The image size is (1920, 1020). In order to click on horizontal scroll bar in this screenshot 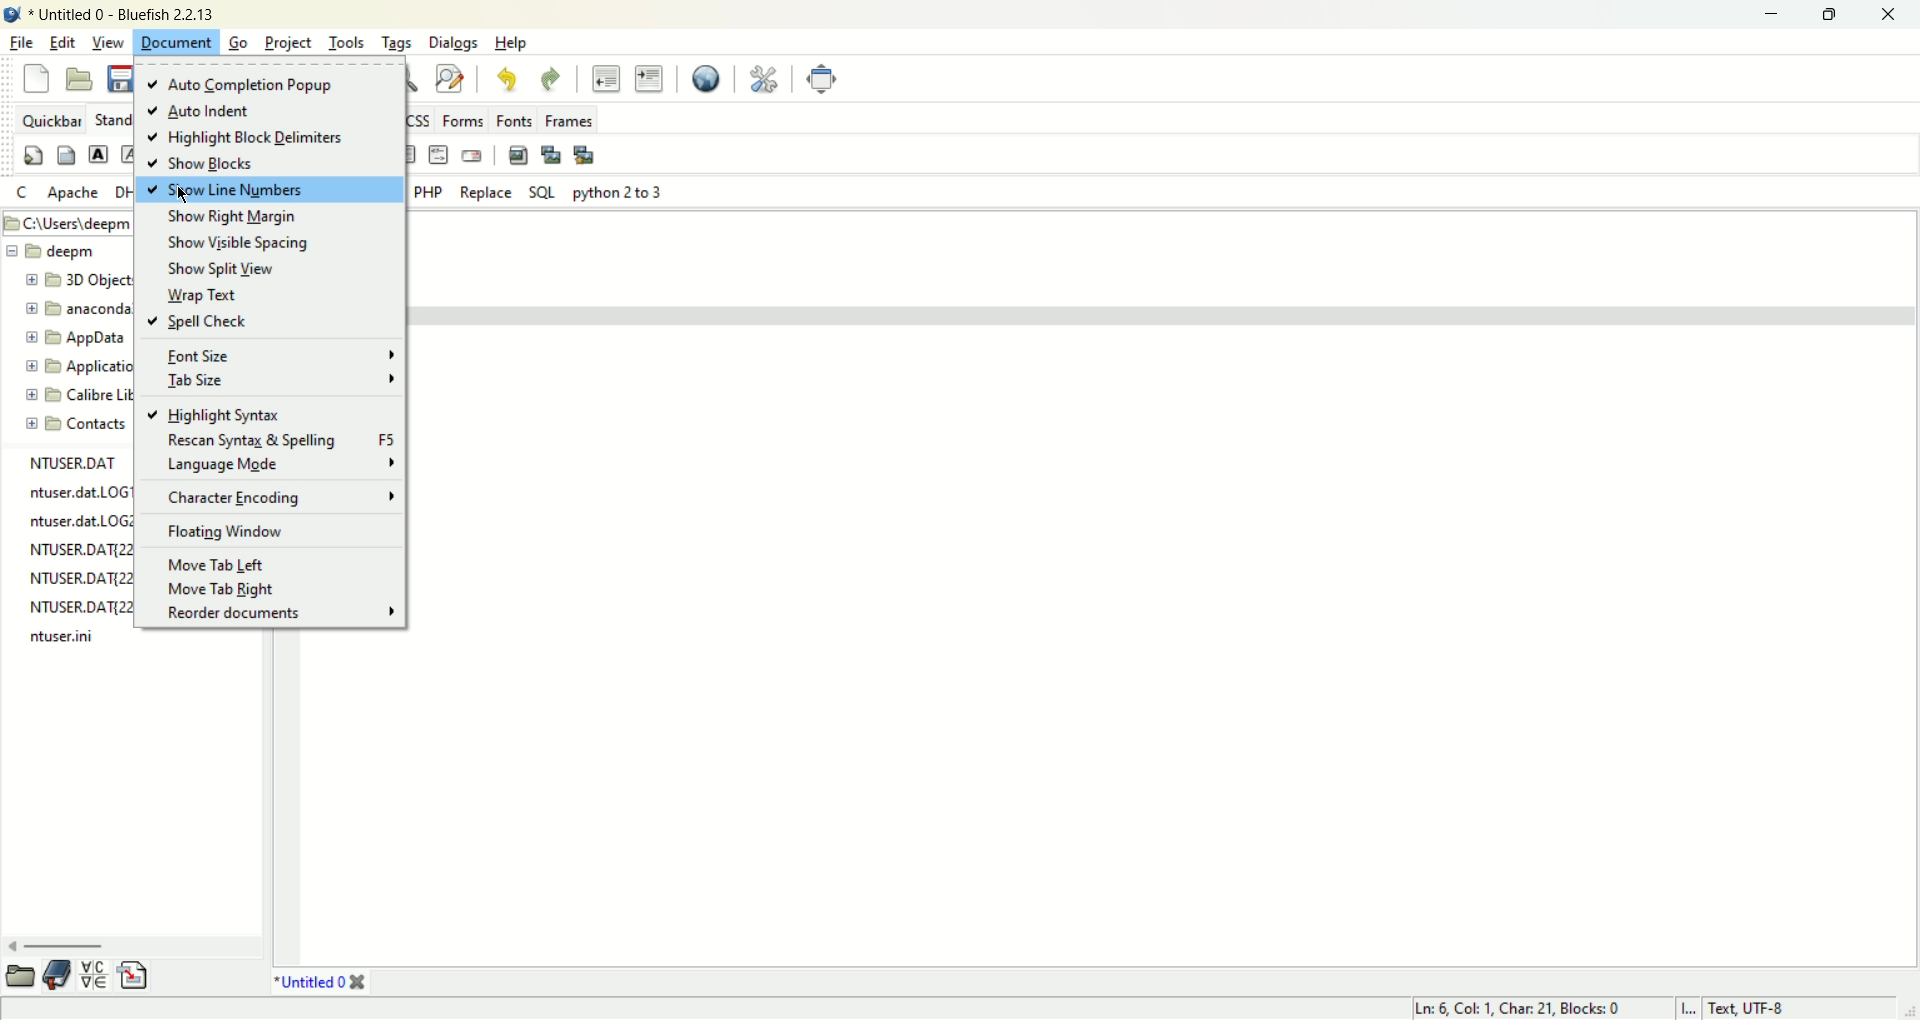, I will do `click(125, 947)`.